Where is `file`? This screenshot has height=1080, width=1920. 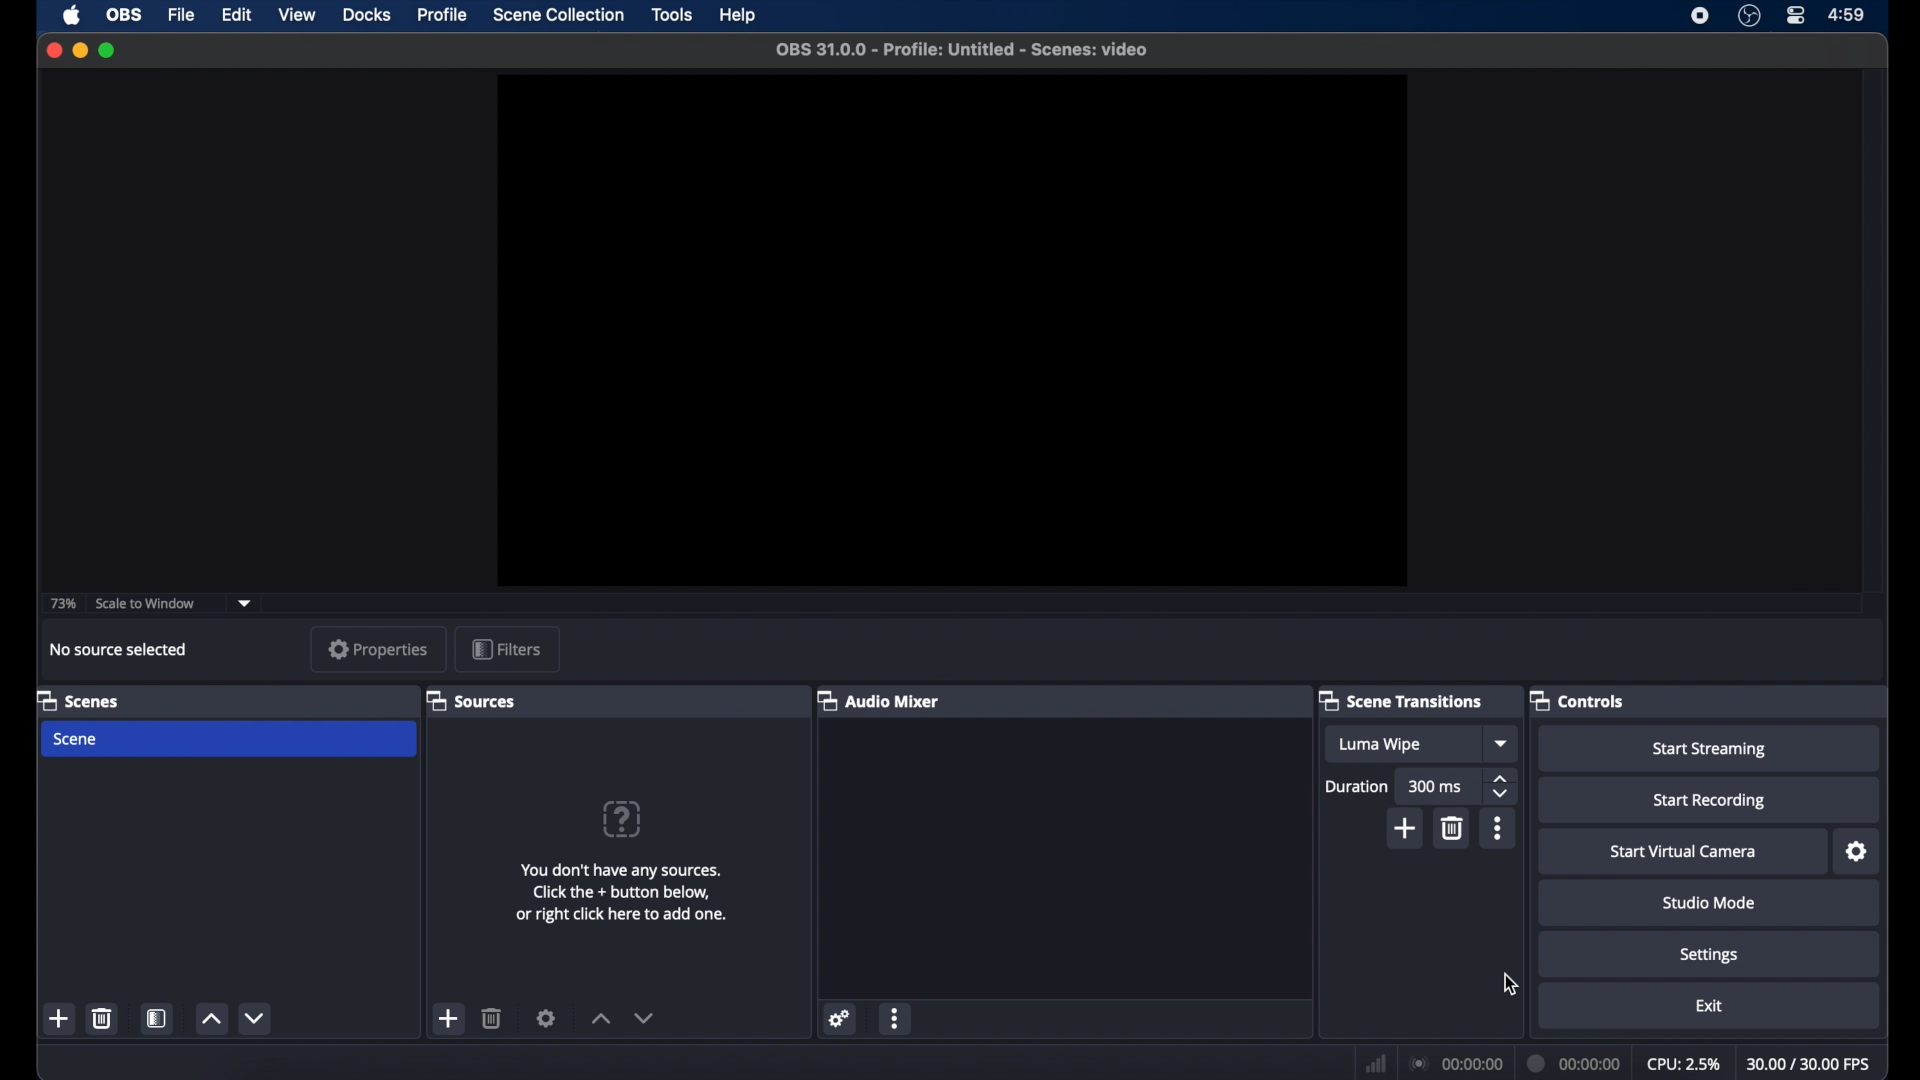
file is located at coordinates (184, 14).